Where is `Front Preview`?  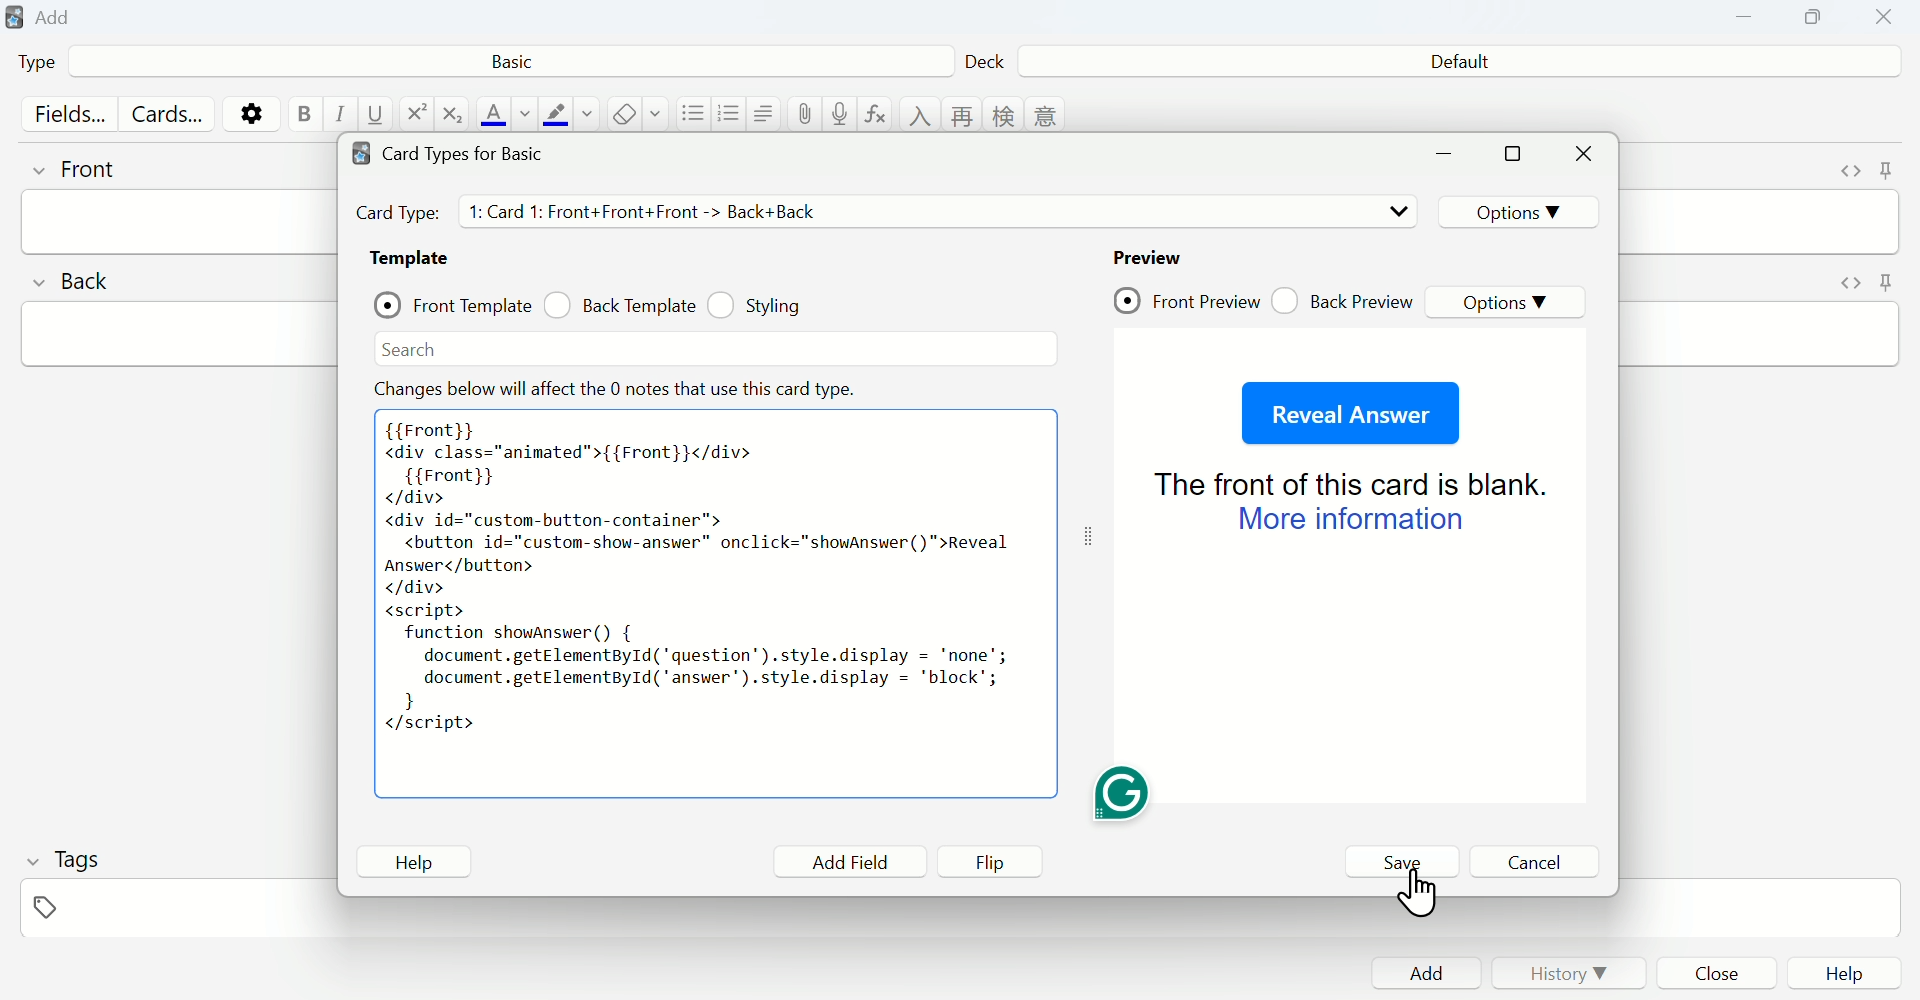 Front Preview is located at coordinates (1187, 301).